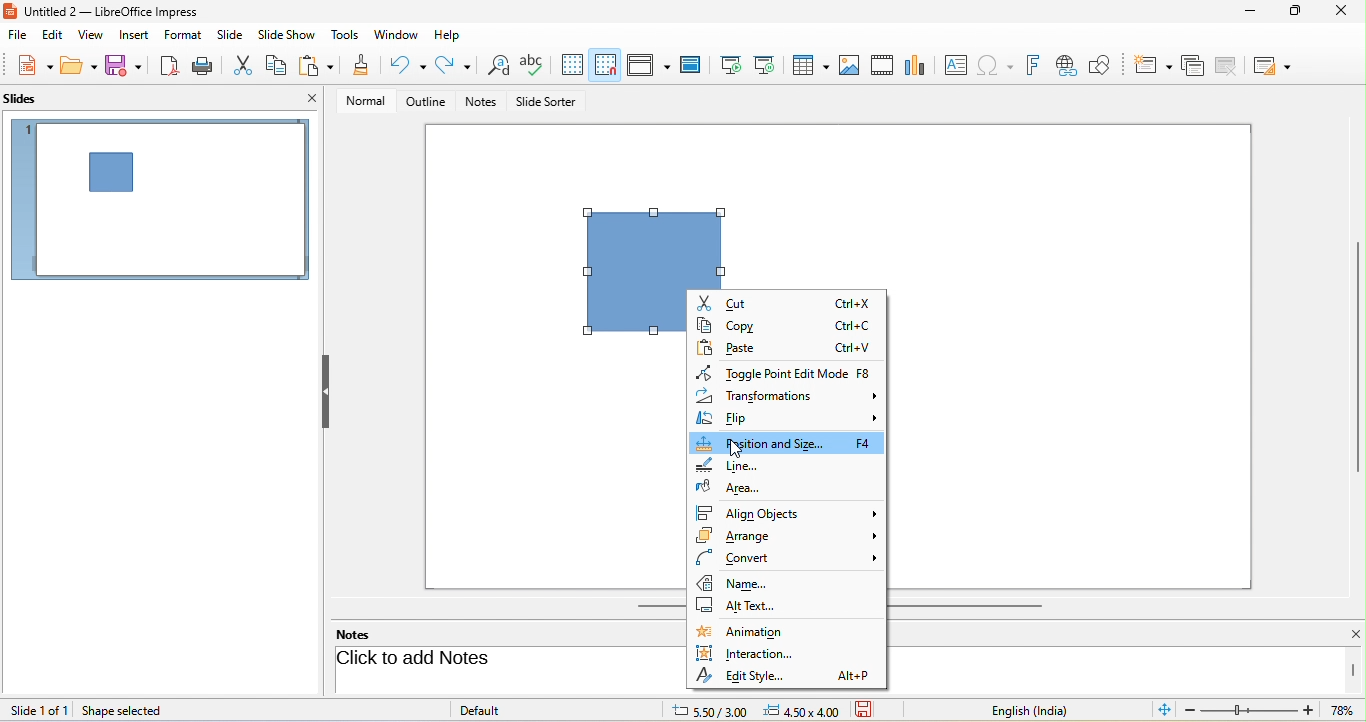  I want to click on undo, so click(410, 65).